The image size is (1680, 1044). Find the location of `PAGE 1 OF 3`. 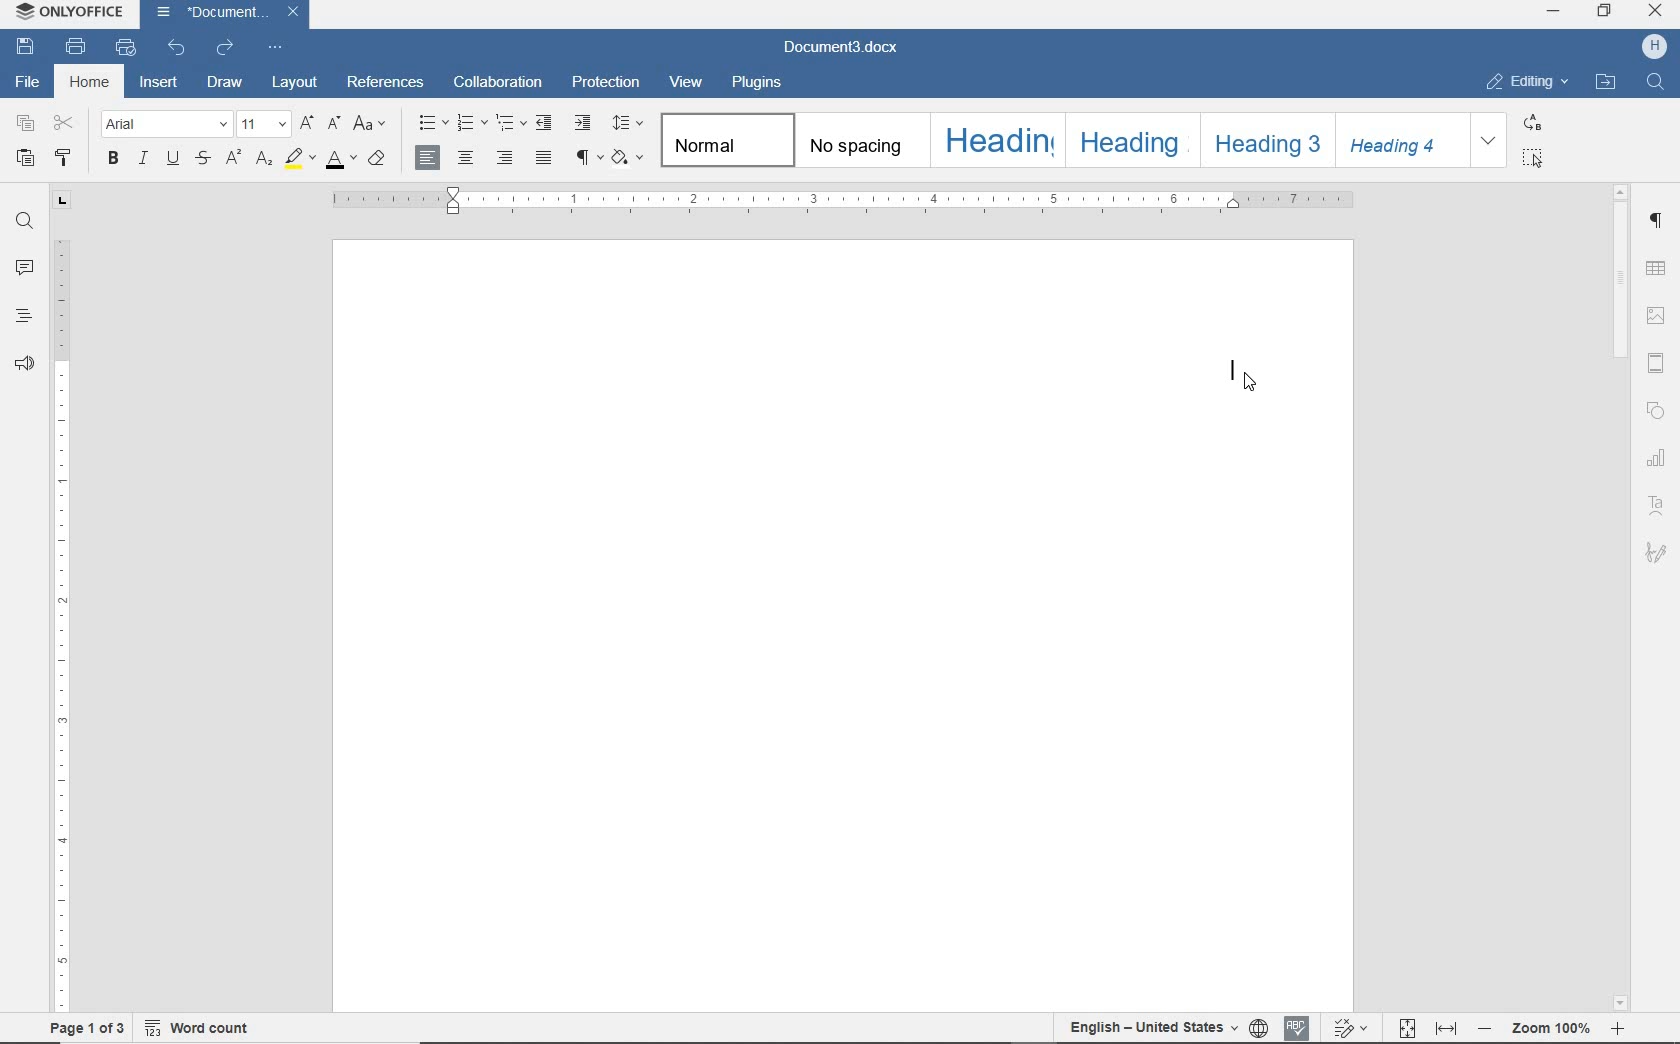

PAGE 1 OF 3 is located at coordinates (88, 1030).